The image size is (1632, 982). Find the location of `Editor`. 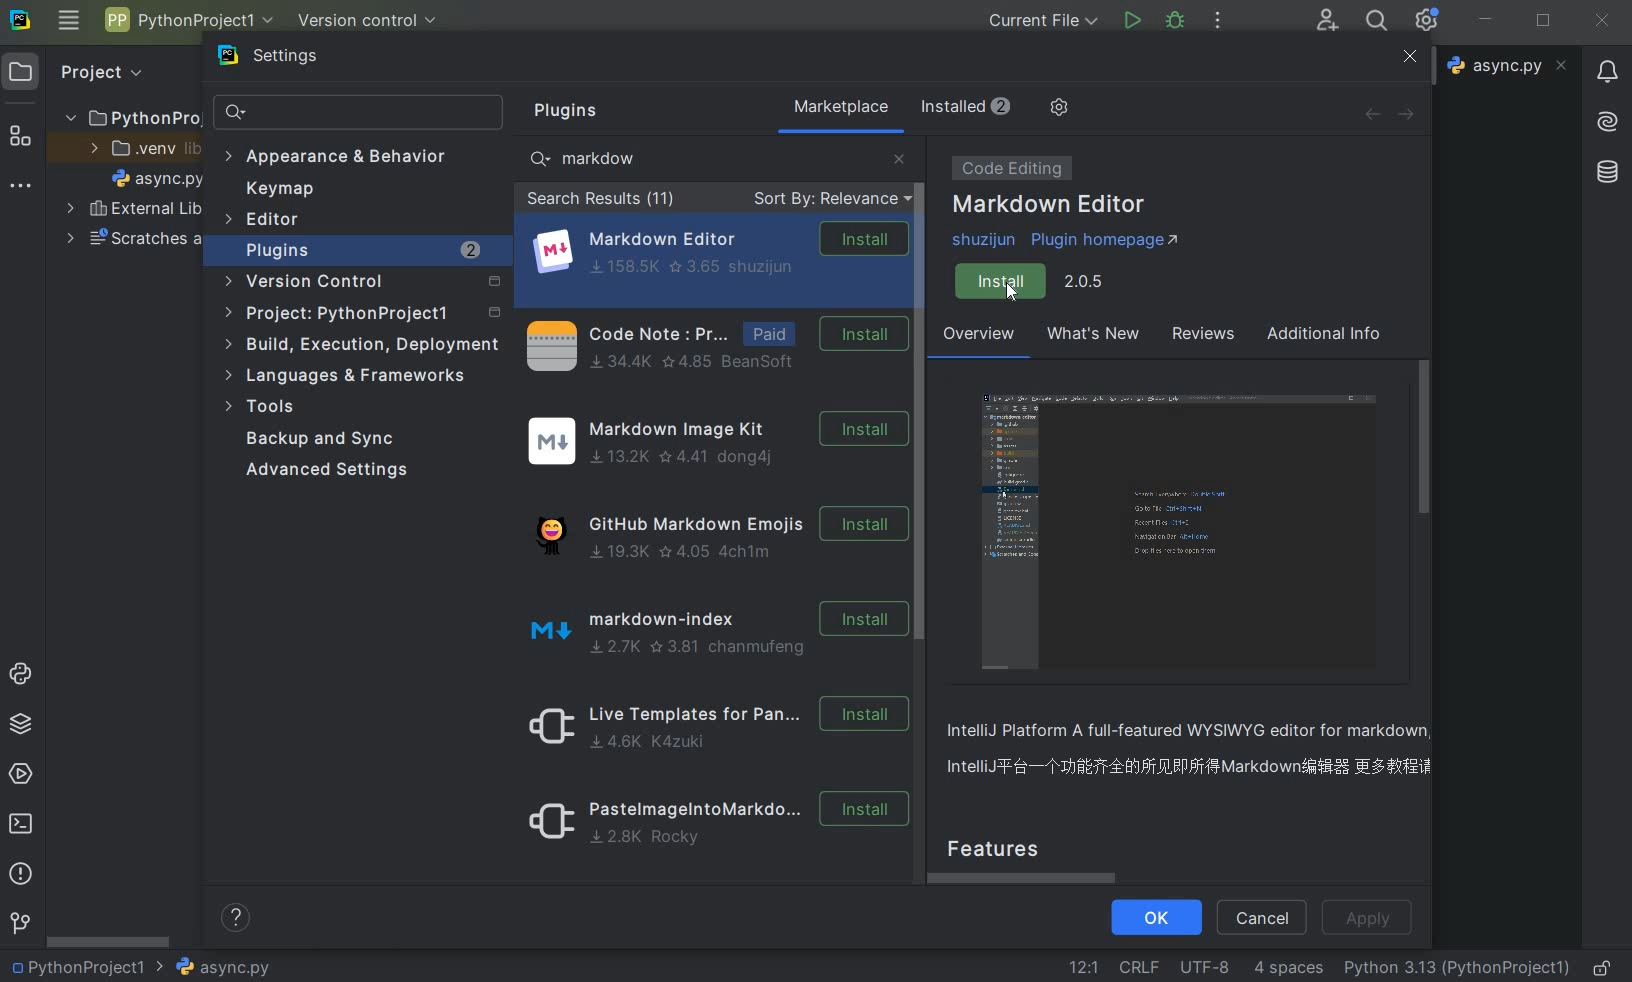

Editor is located at coordinates (264, 220).